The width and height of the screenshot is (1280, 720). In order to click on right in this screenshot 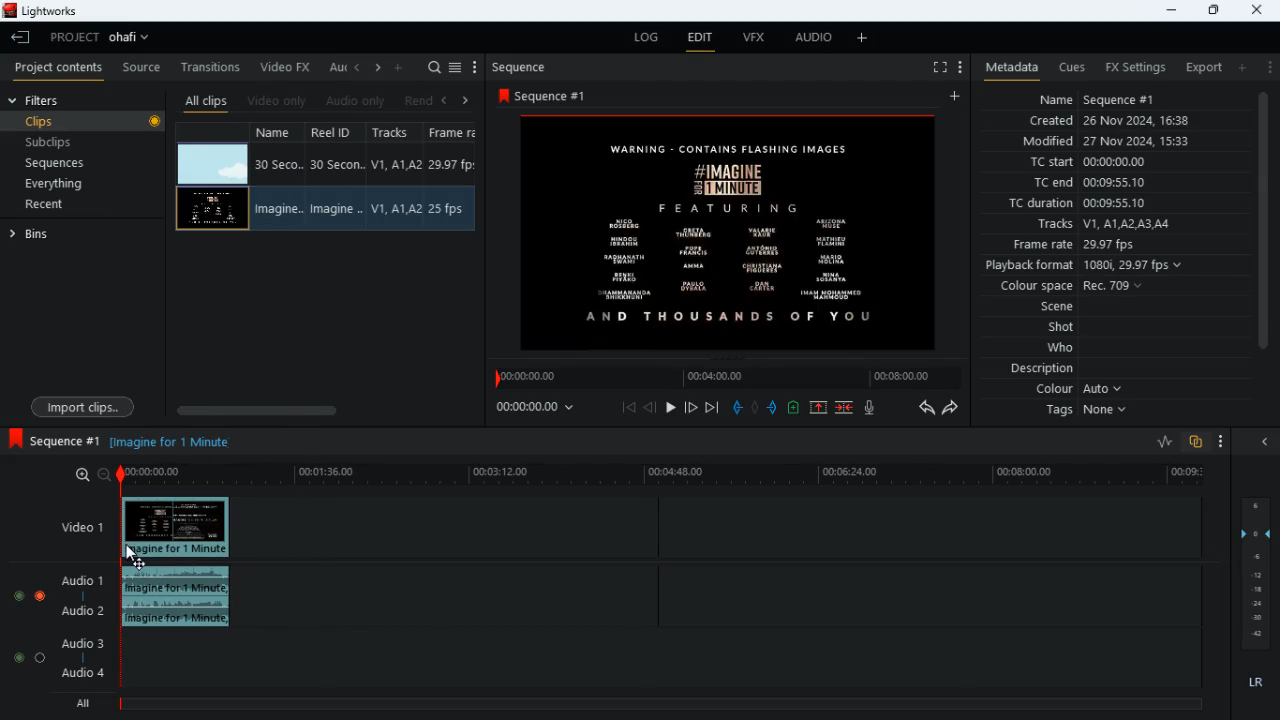, I will do `click(379, 69)`.